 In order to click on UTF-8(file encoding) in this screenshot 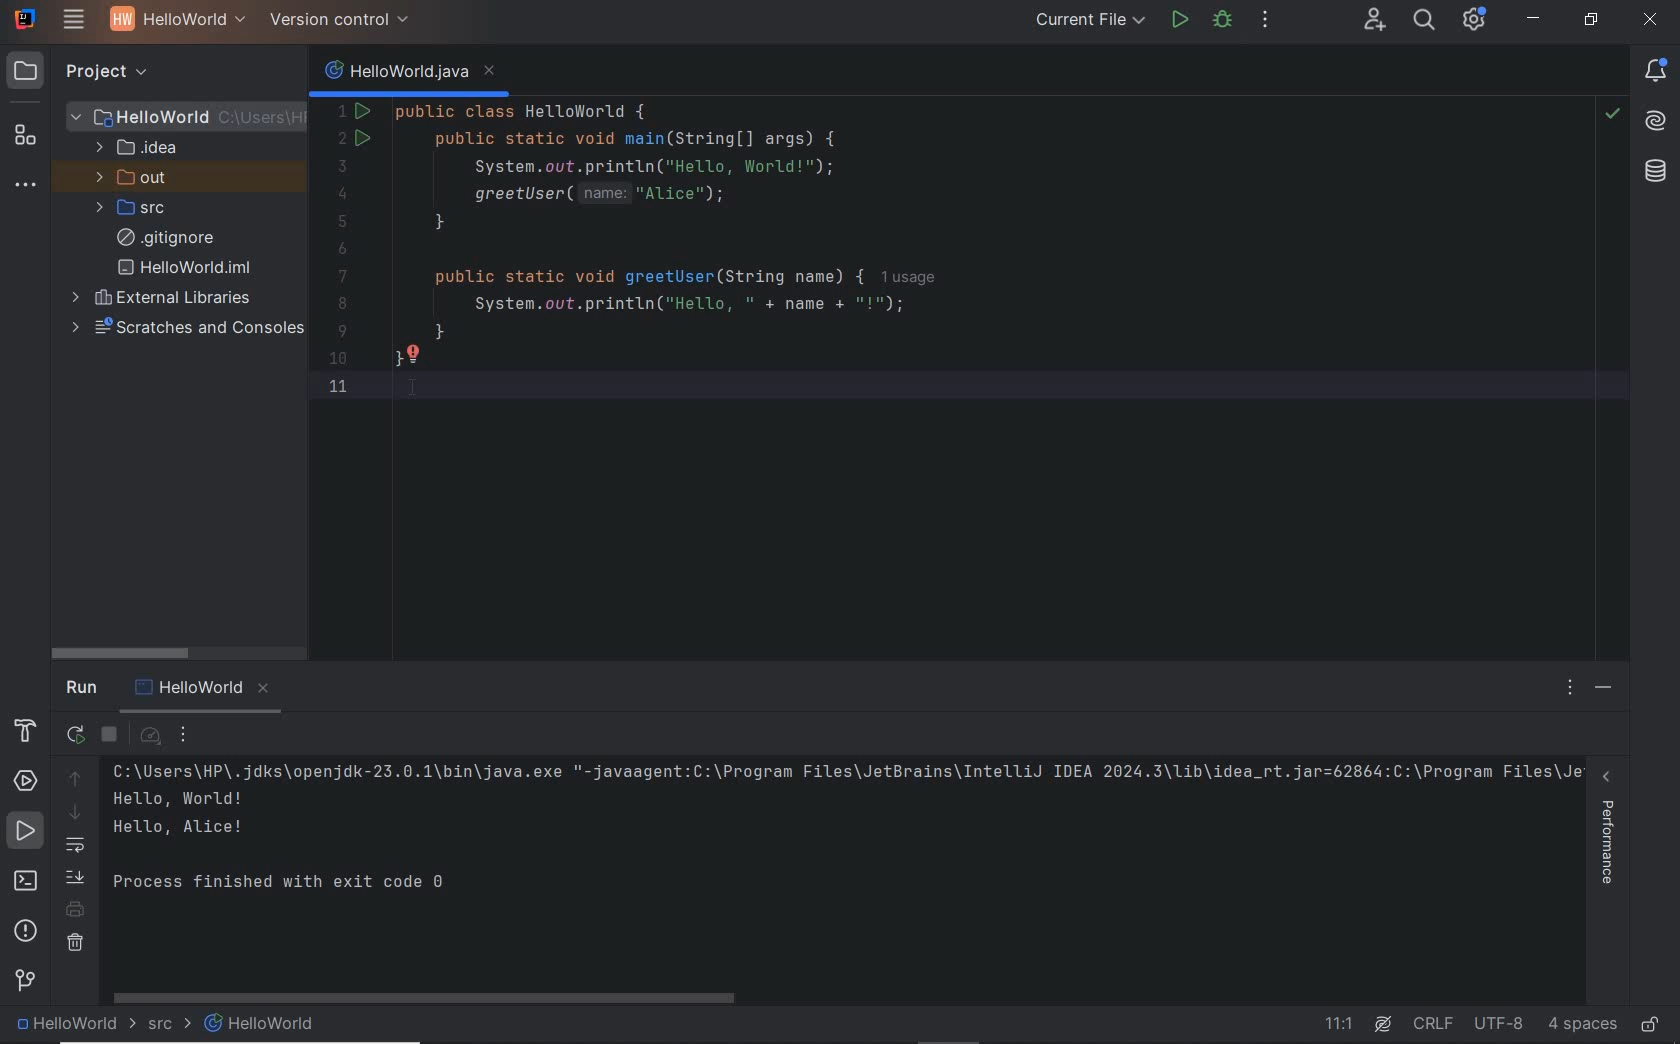, I will do `click(1503, 1024)`.